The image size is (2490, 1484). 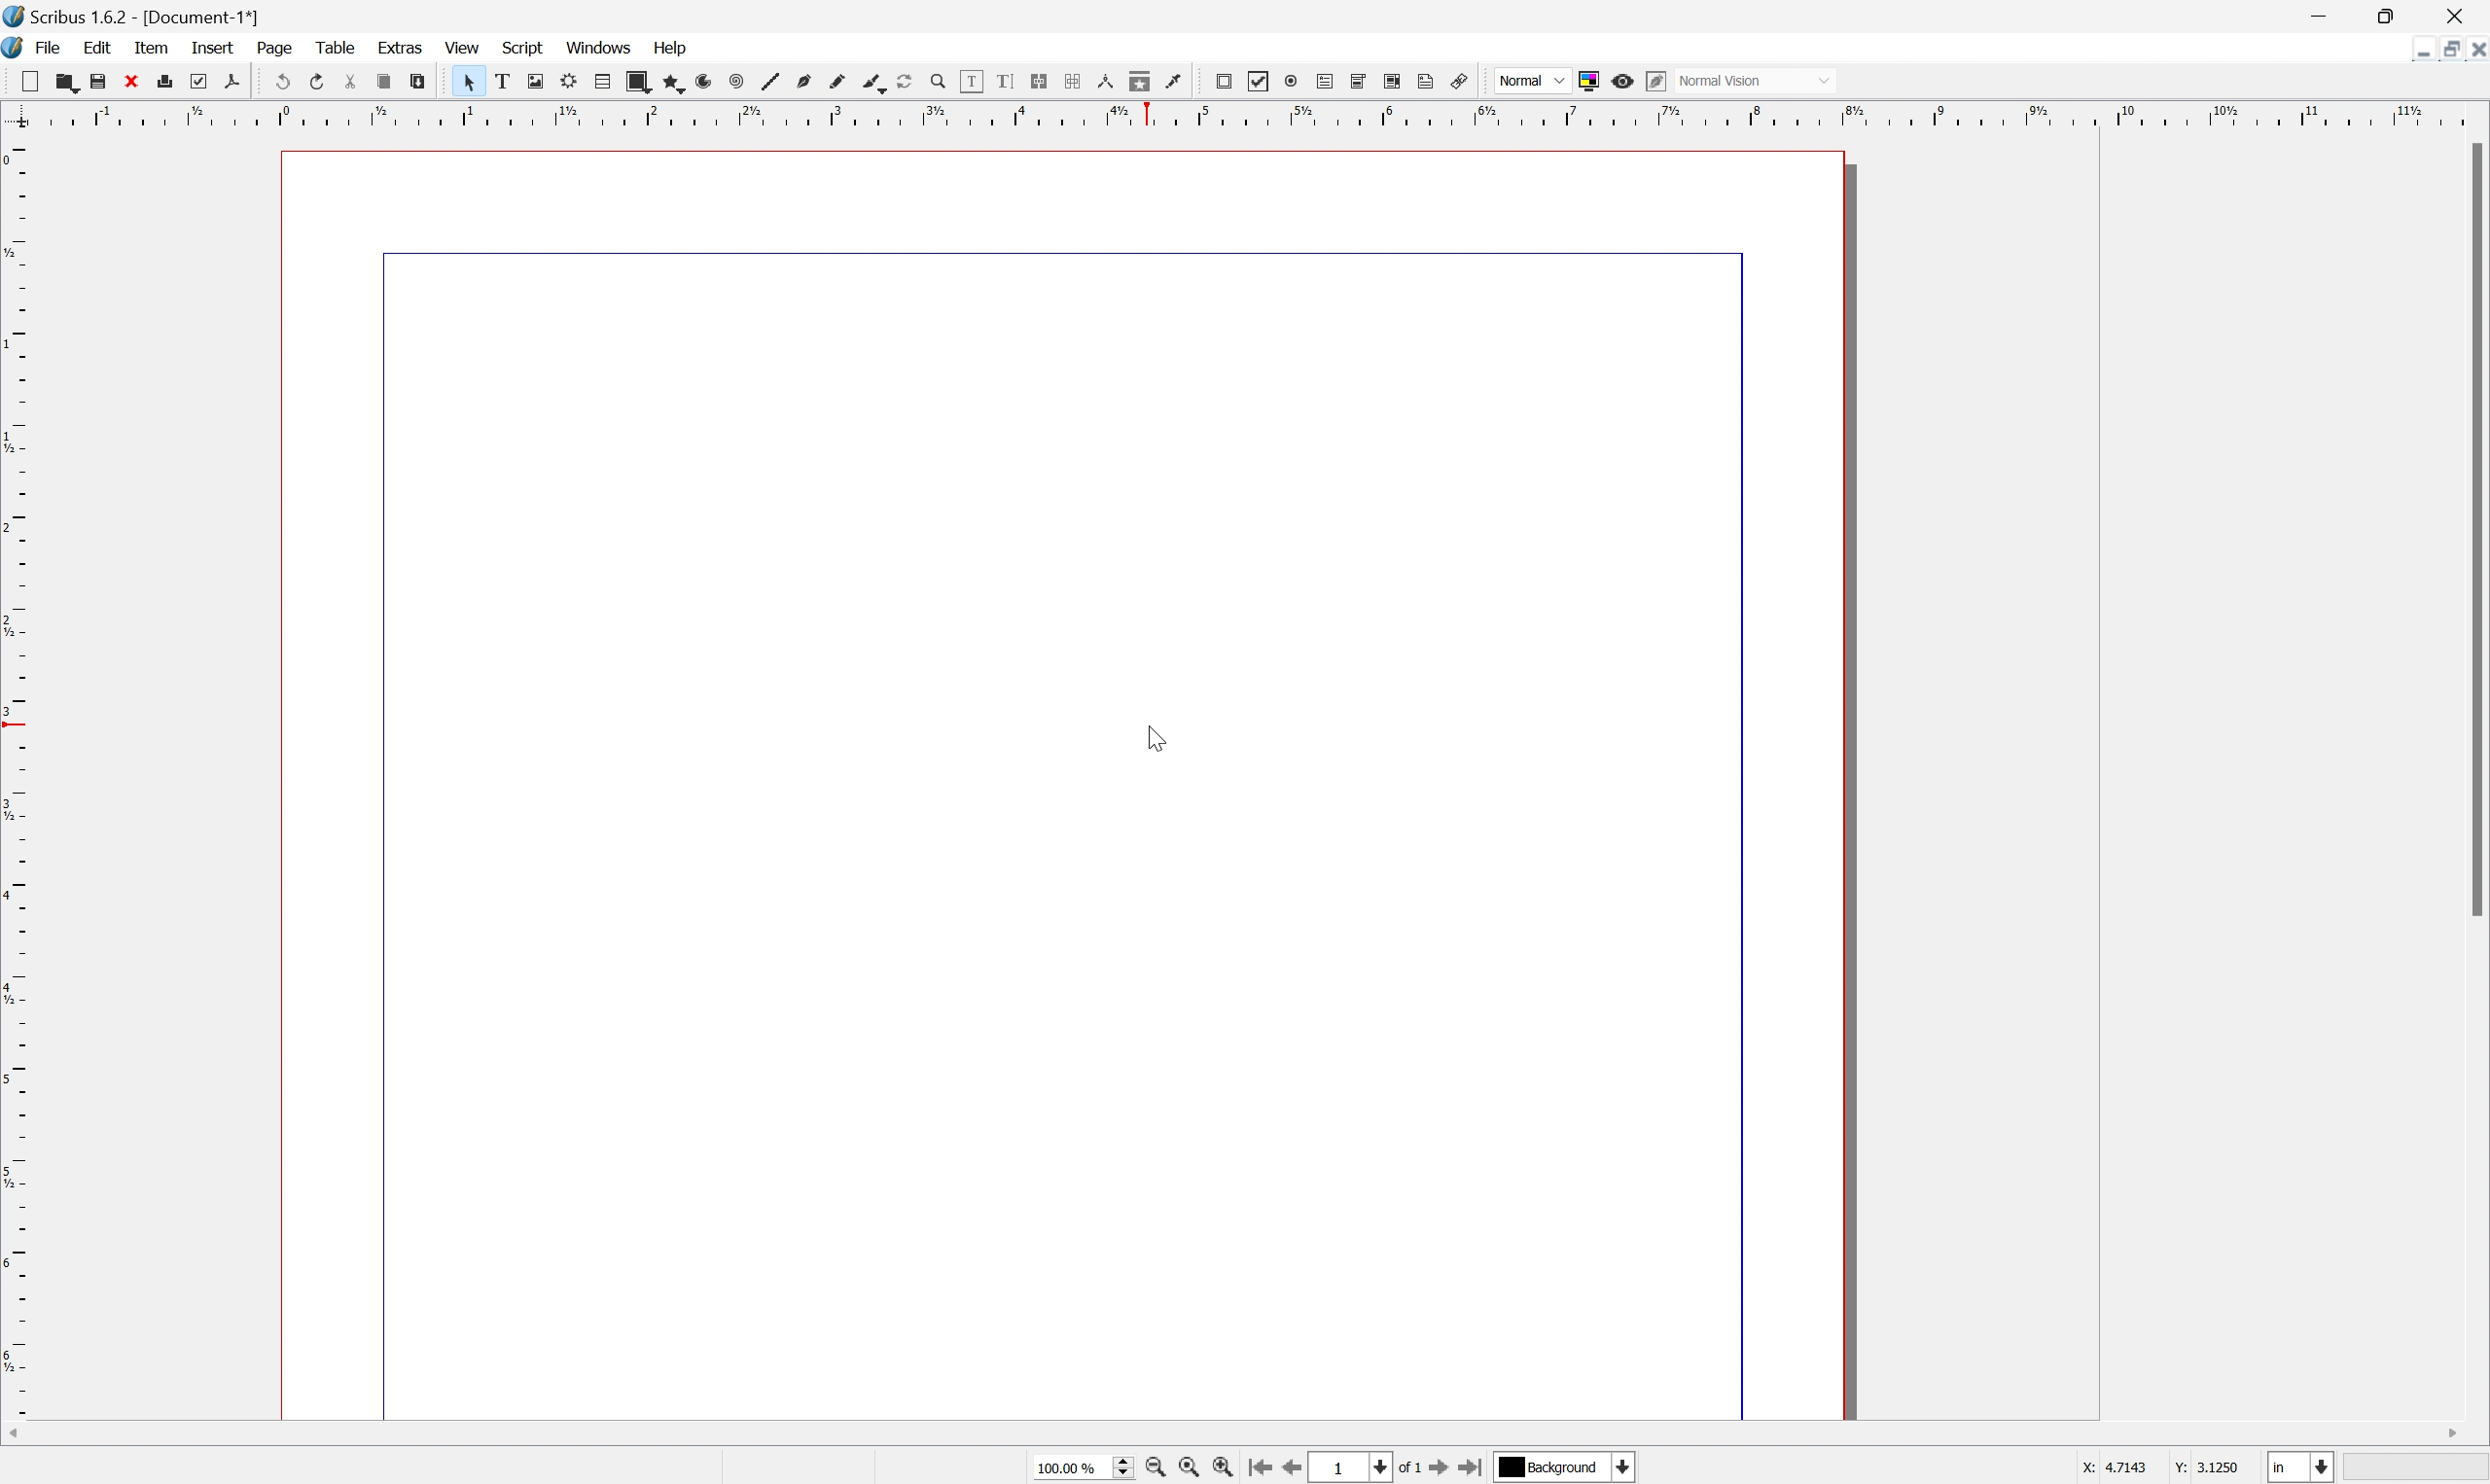 What do you see at coordinates (2392, 17) in the screenshot?
I see `Restore Down` at bounding box center [2392, 17].